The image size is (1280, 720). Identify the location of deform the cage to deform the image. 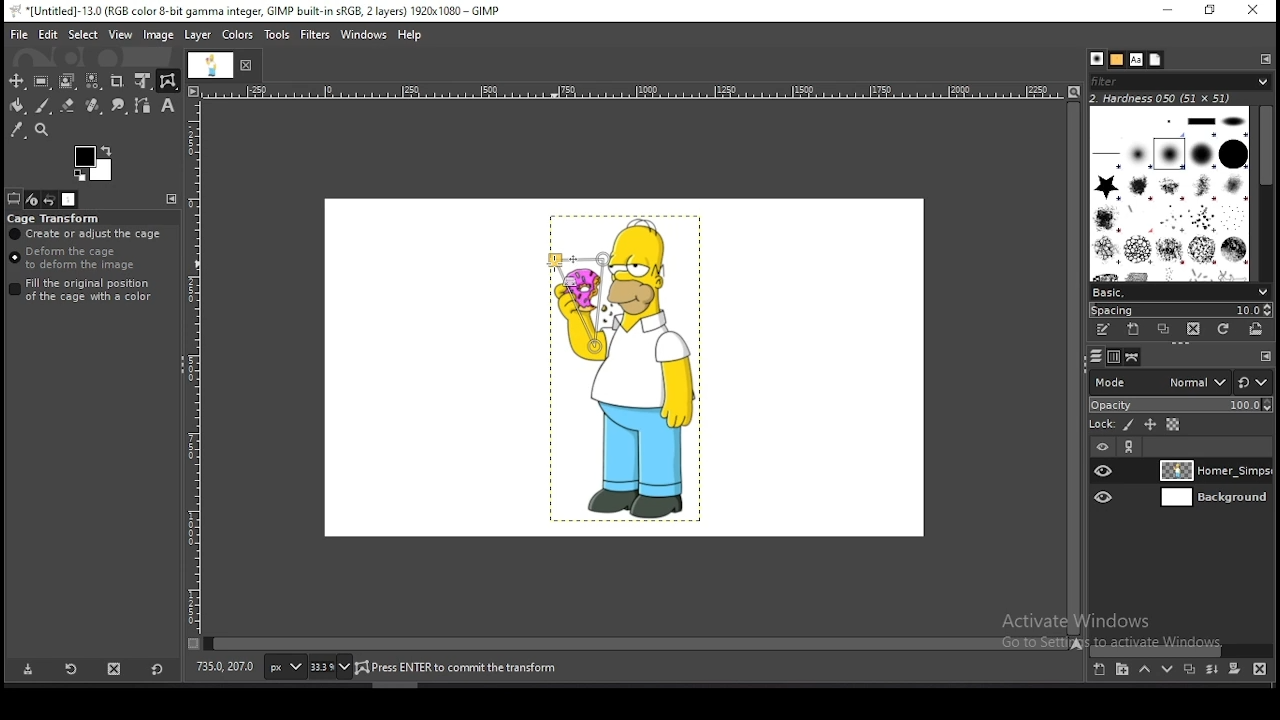
(76, 259).